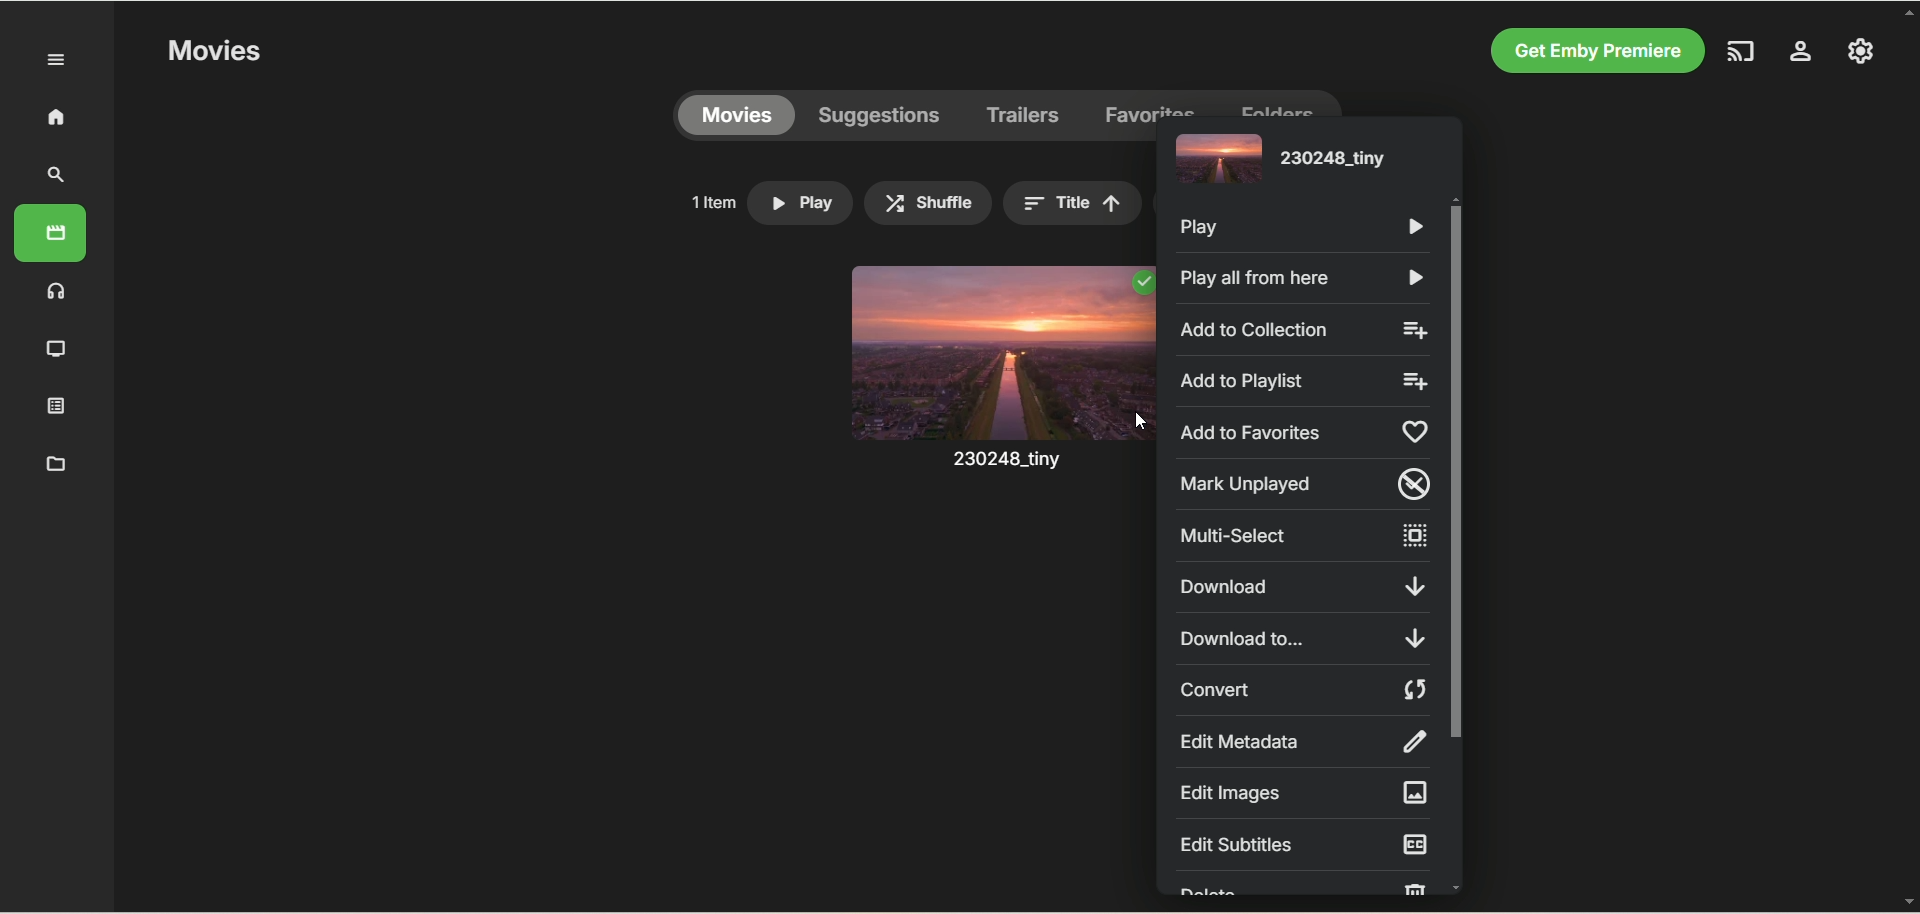  Describe the element at coordinates (52, 462) in the screenshot. I see `metadata manager` at that location.